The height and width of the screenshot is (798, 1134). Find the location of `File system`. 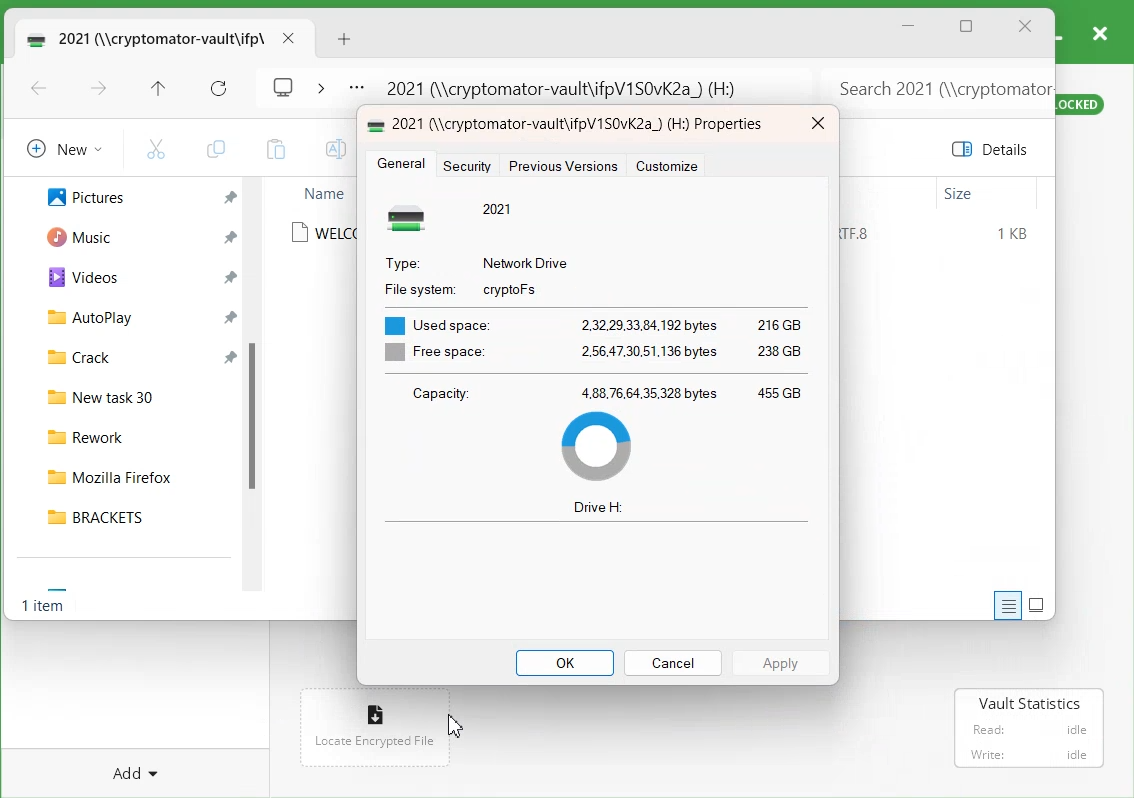

File system is located at coordinates (417, 287).